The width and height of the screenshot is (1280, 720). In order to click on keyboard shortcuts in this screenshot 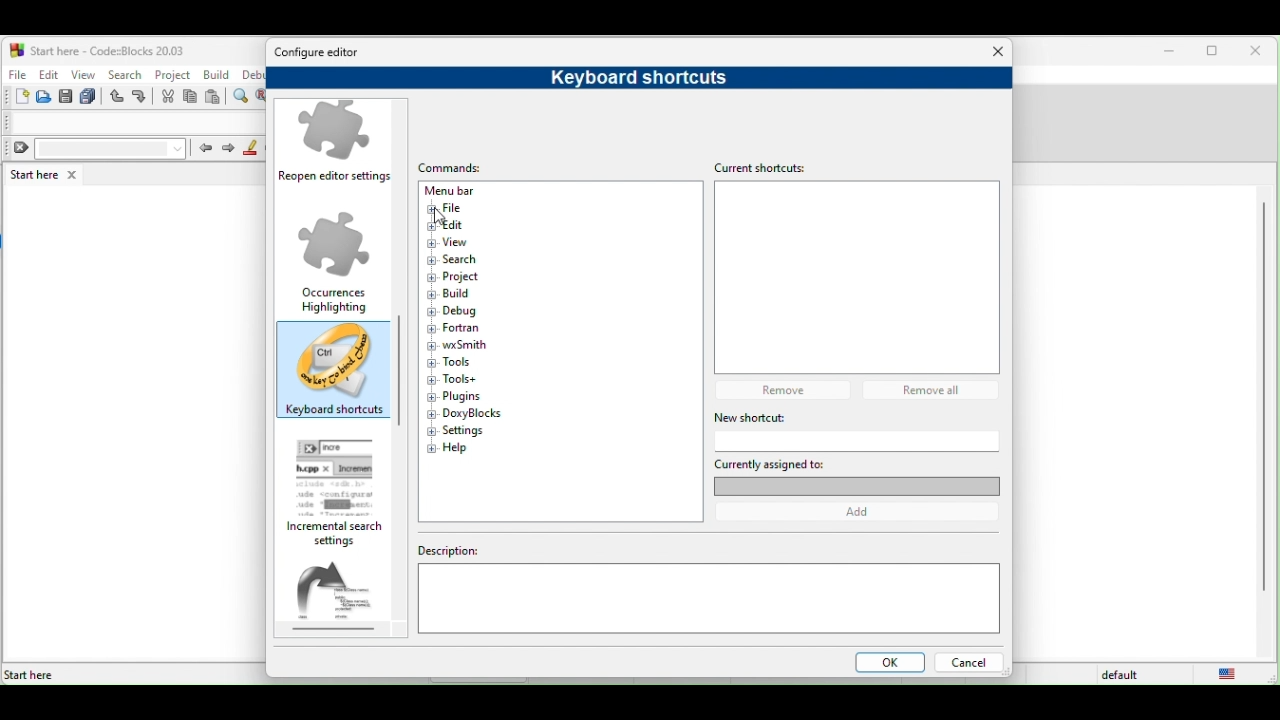, I will do `click(630, 77)`.